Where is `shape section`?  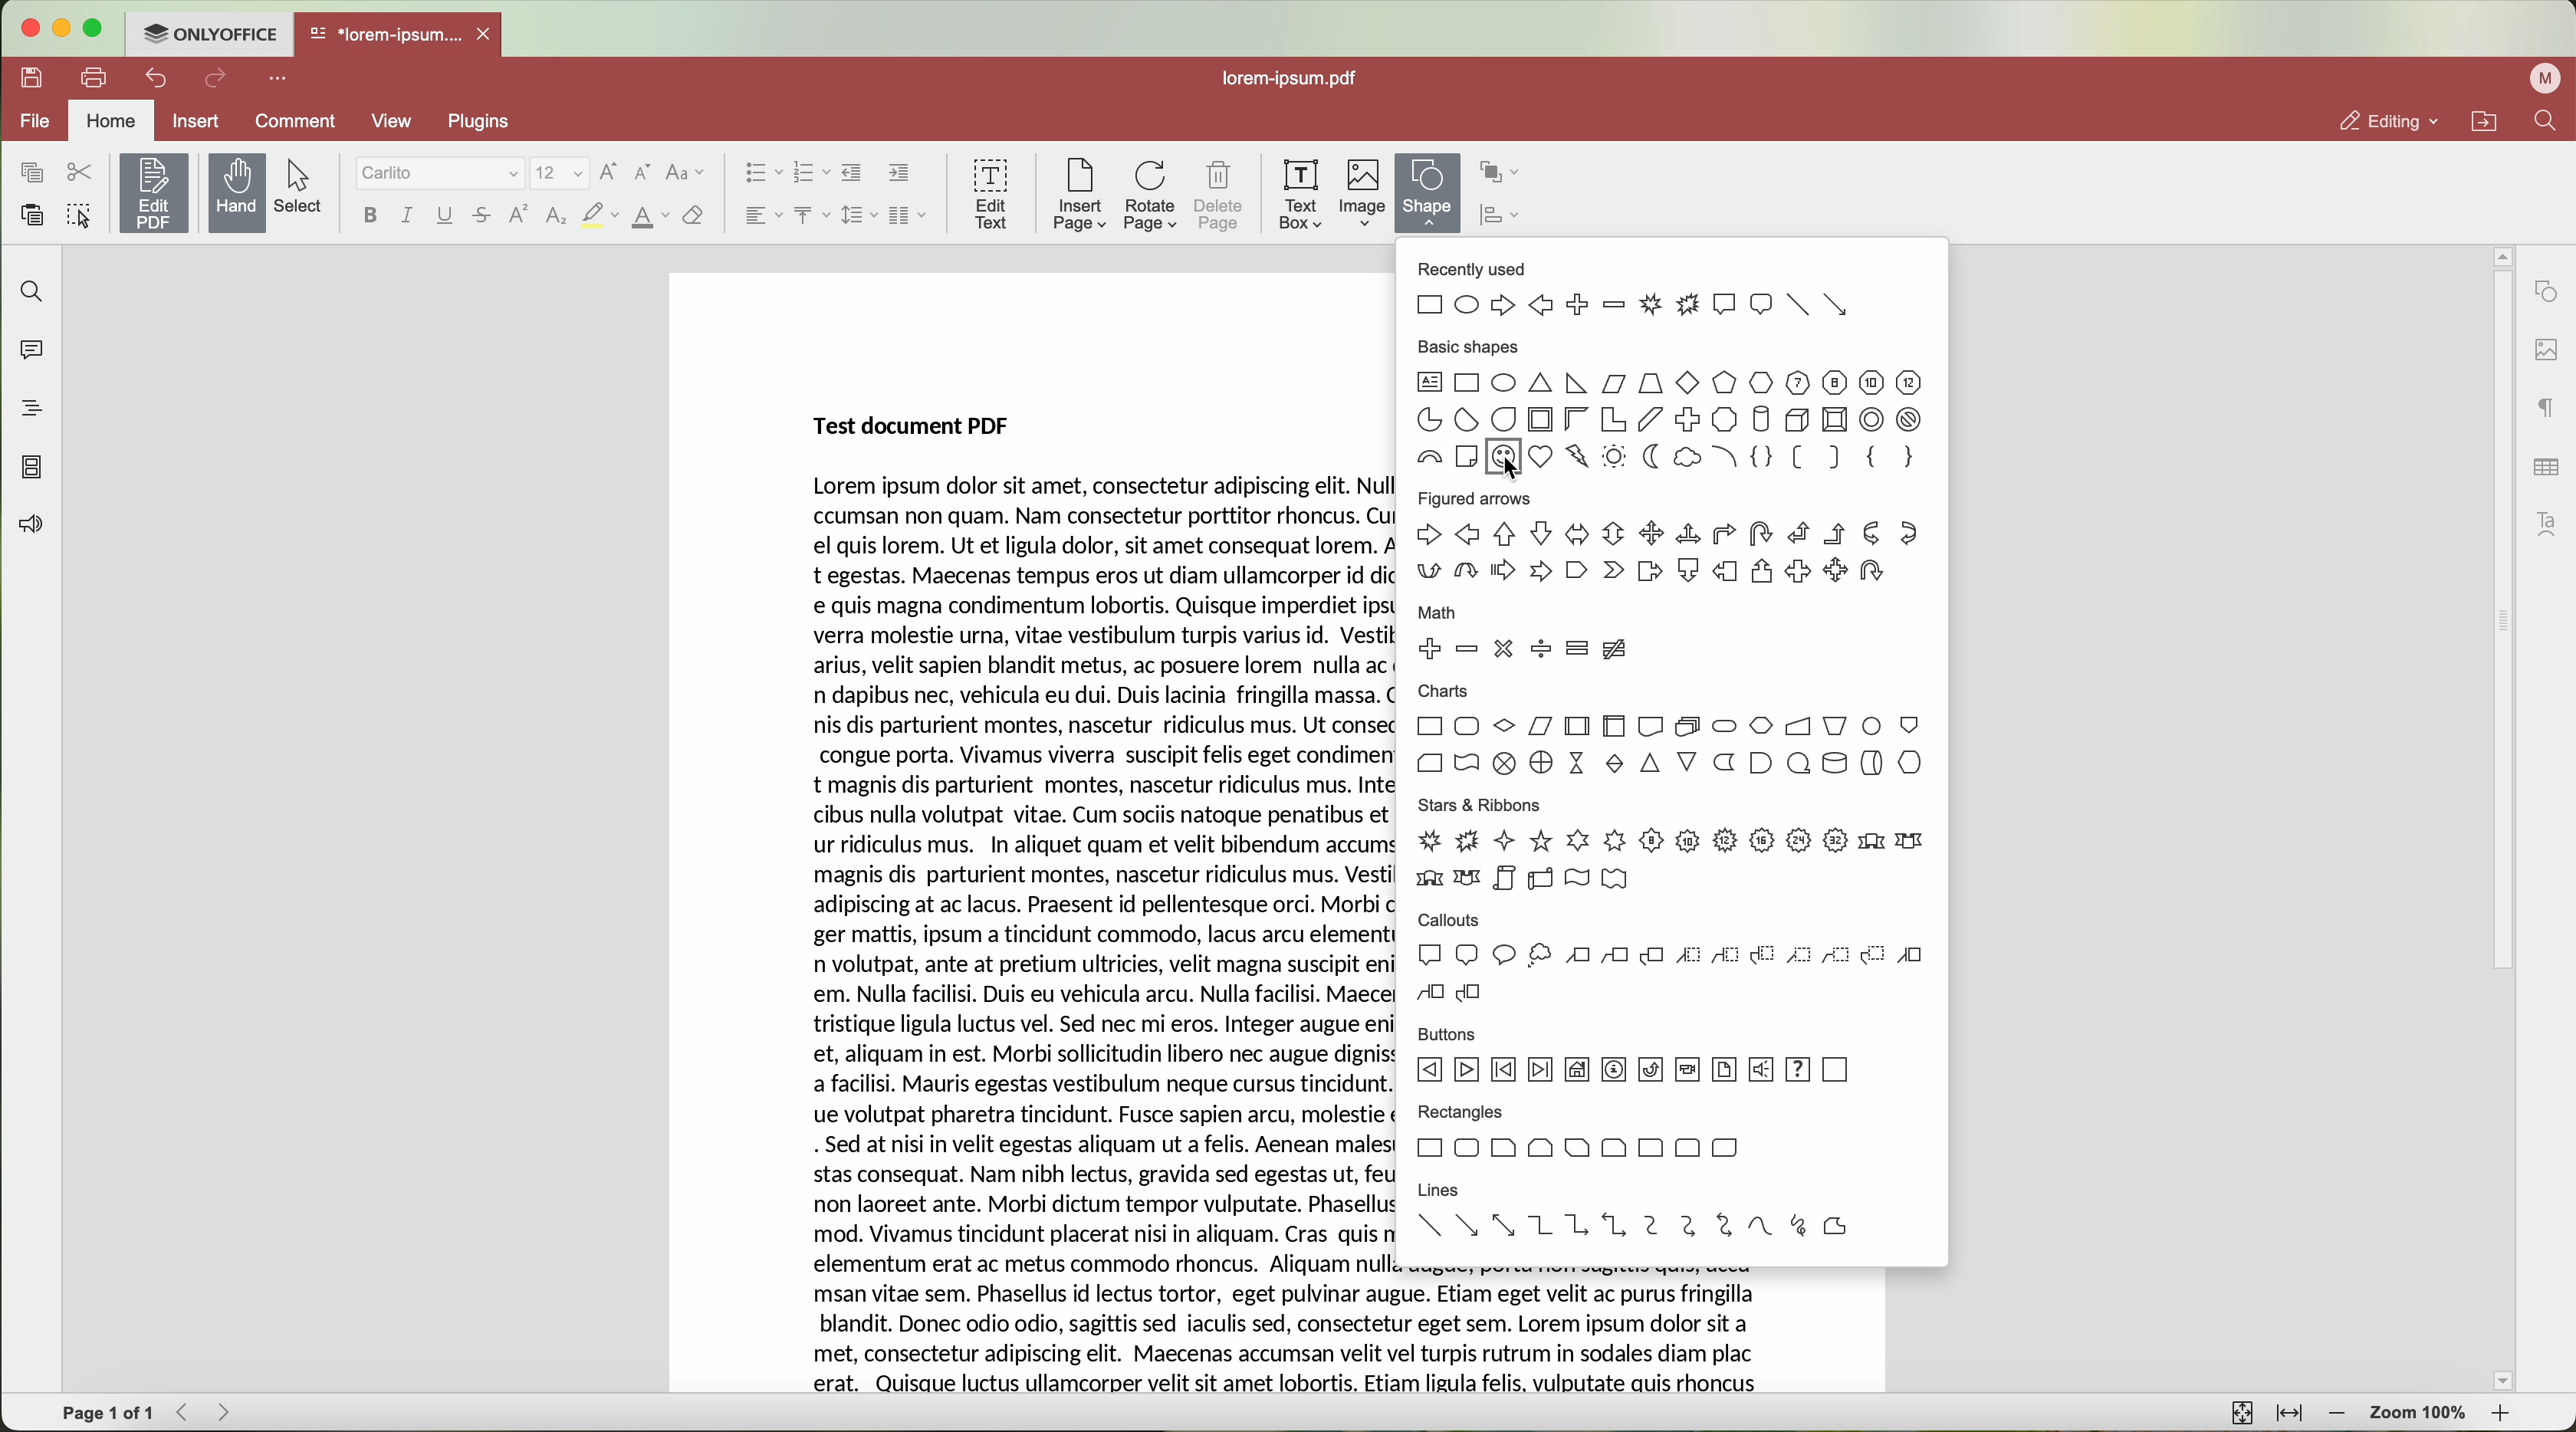
shape section is located at coordinates (1429, 194).